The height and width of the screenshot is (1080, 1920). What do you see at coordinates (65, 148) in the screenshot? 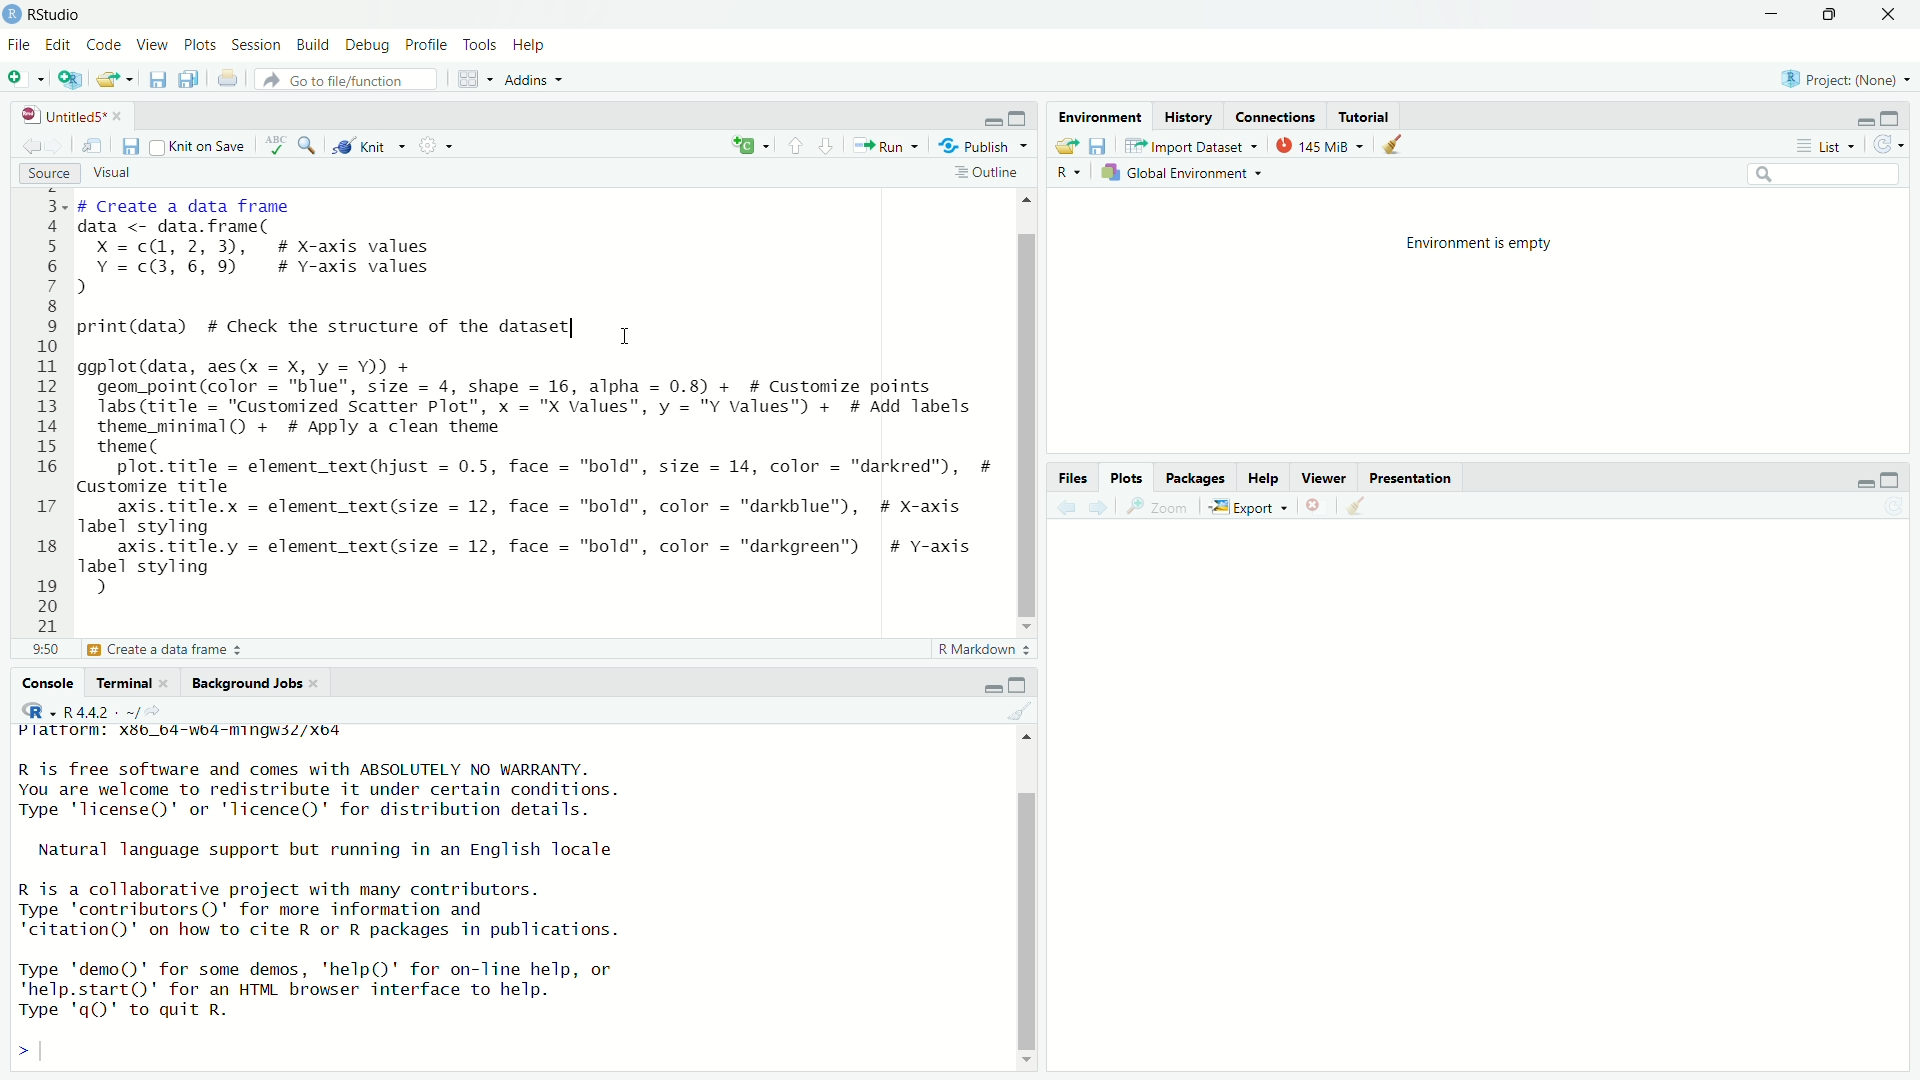
I see `Go forward to the next source location` at bounding box center [65, 148].